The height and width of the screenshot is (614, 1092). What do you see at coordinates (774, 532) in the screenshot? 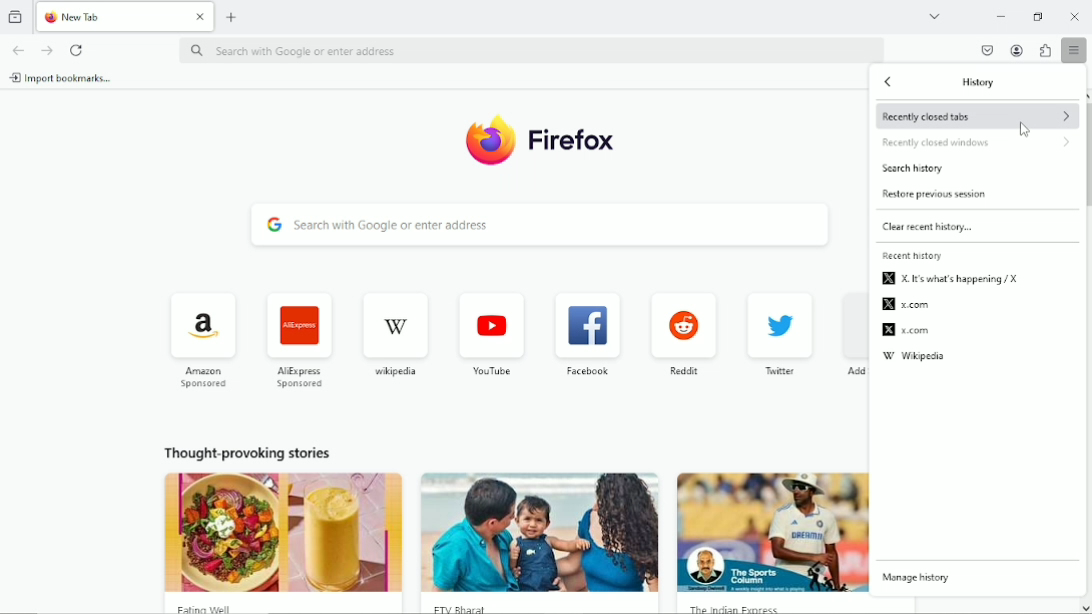
I see `image` at bounding box center [774, 532].